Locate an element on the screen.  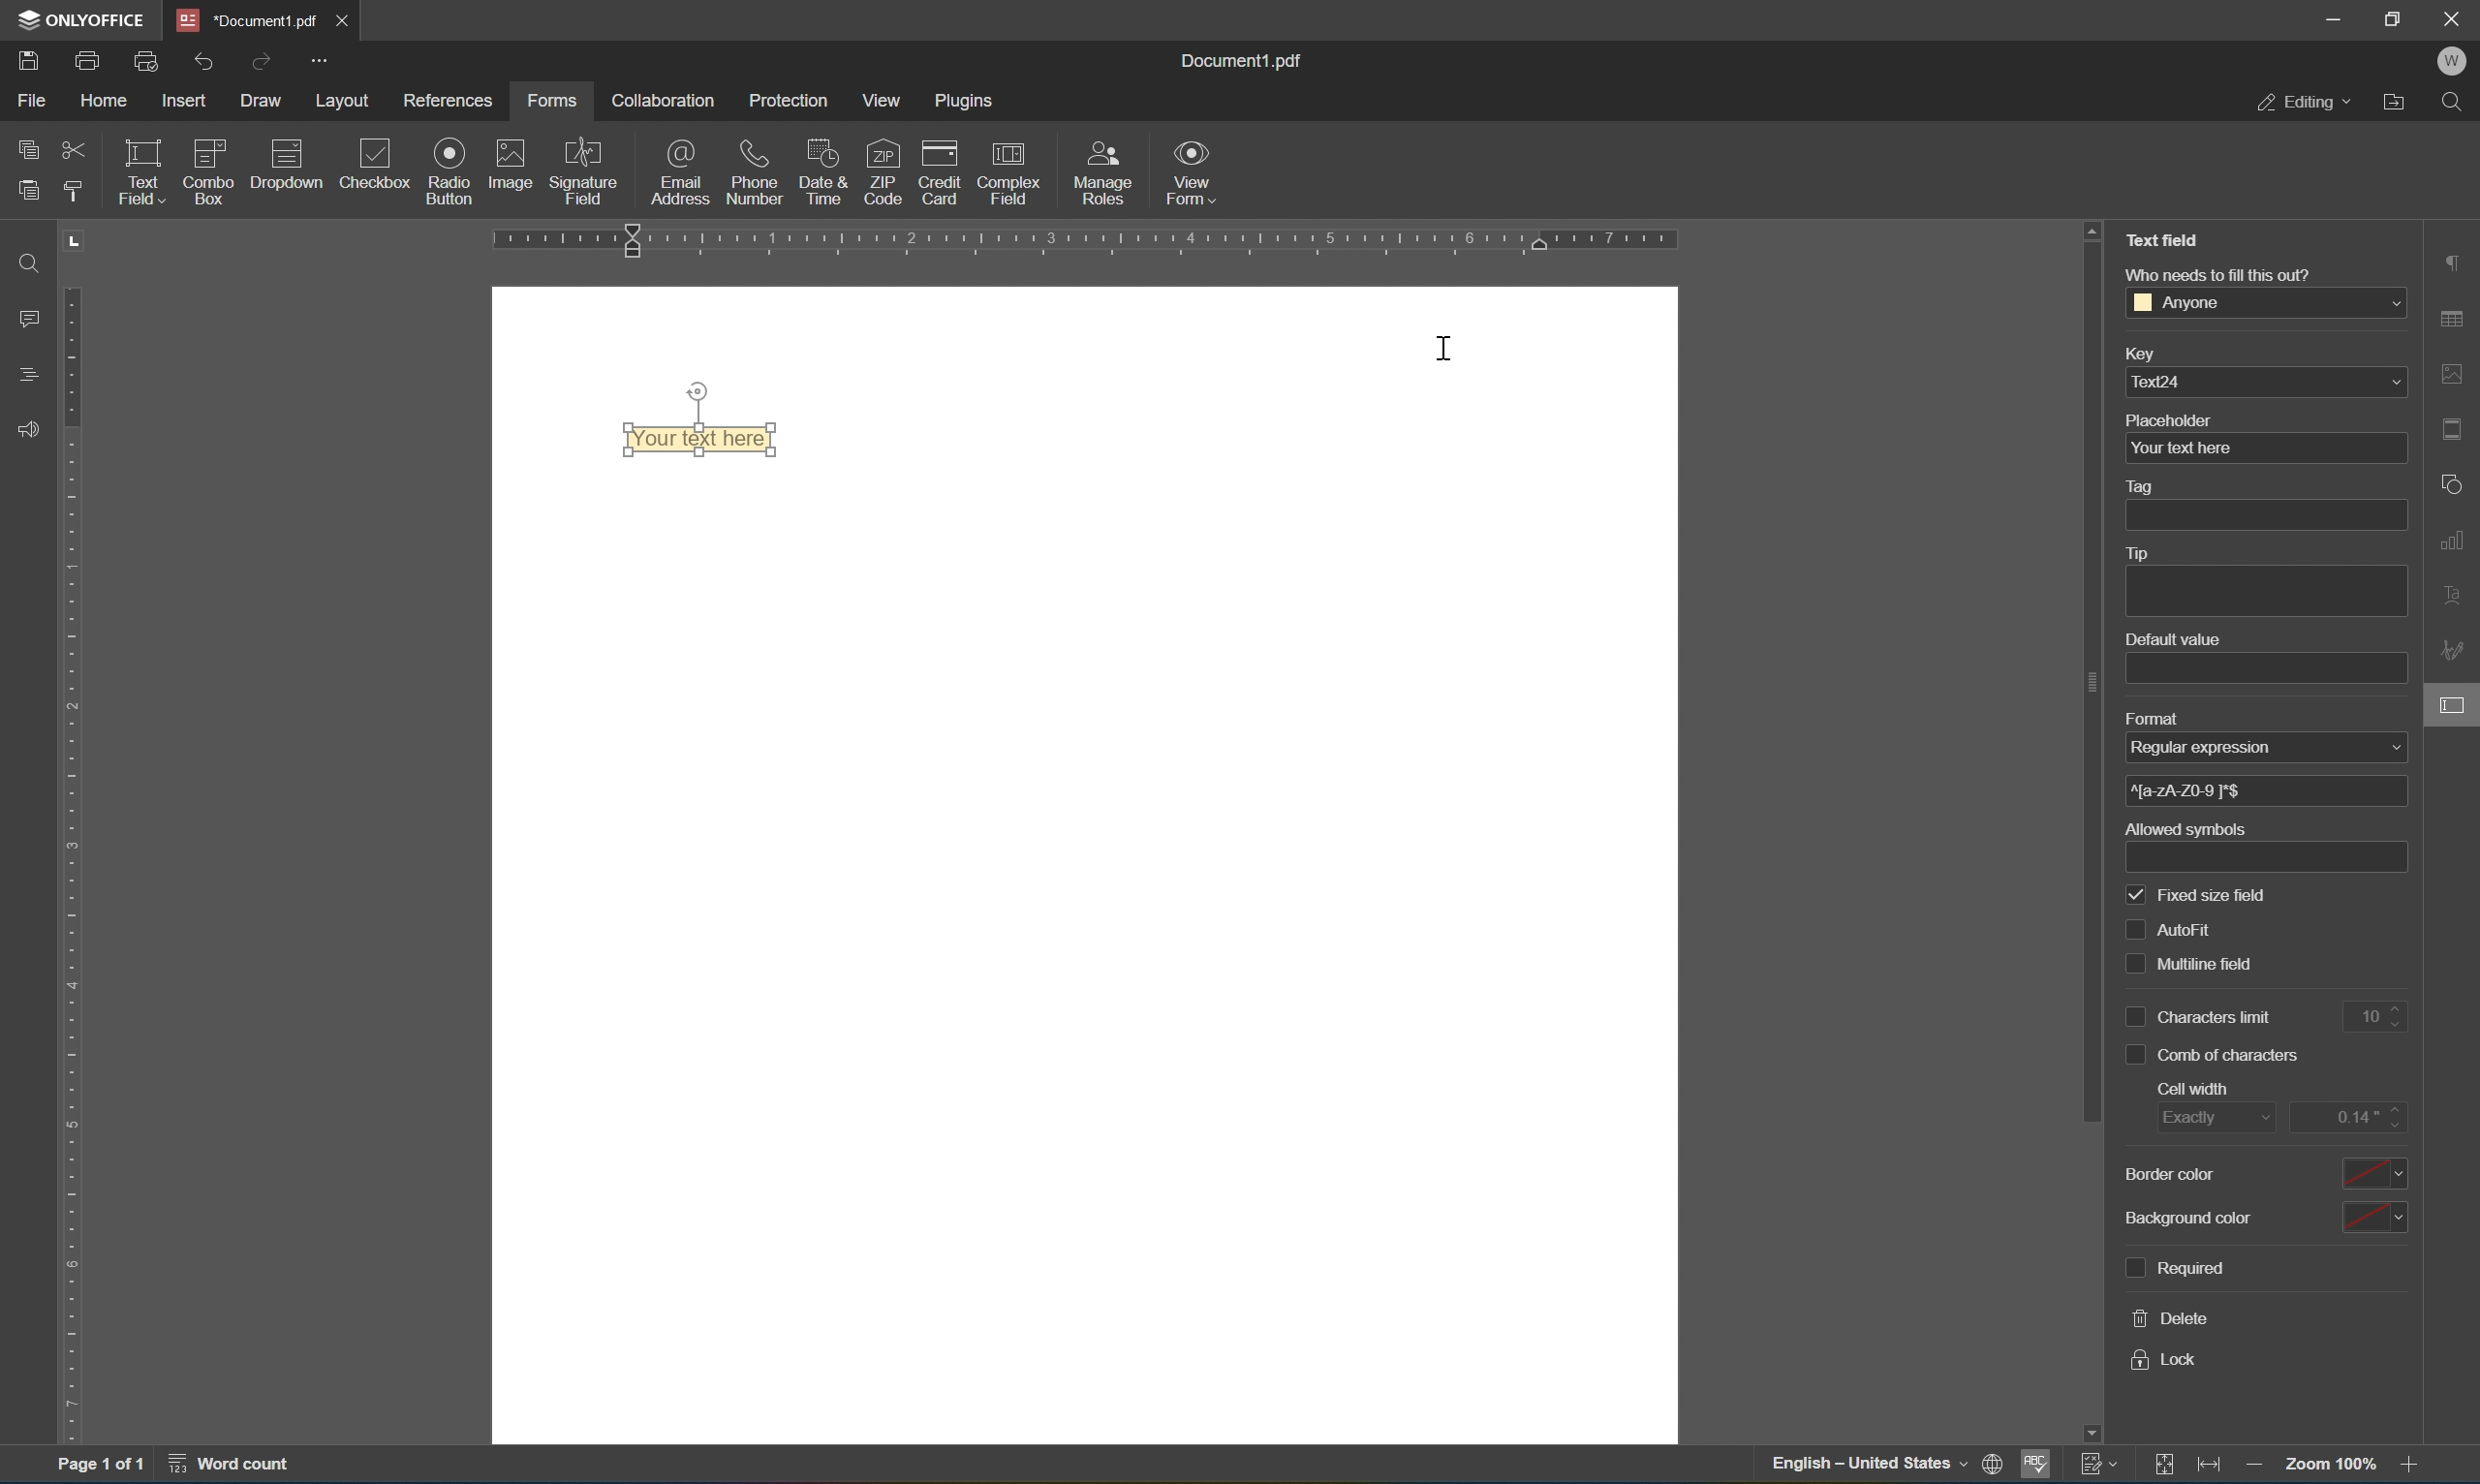
restore down is located at coordinates (2395, 17).